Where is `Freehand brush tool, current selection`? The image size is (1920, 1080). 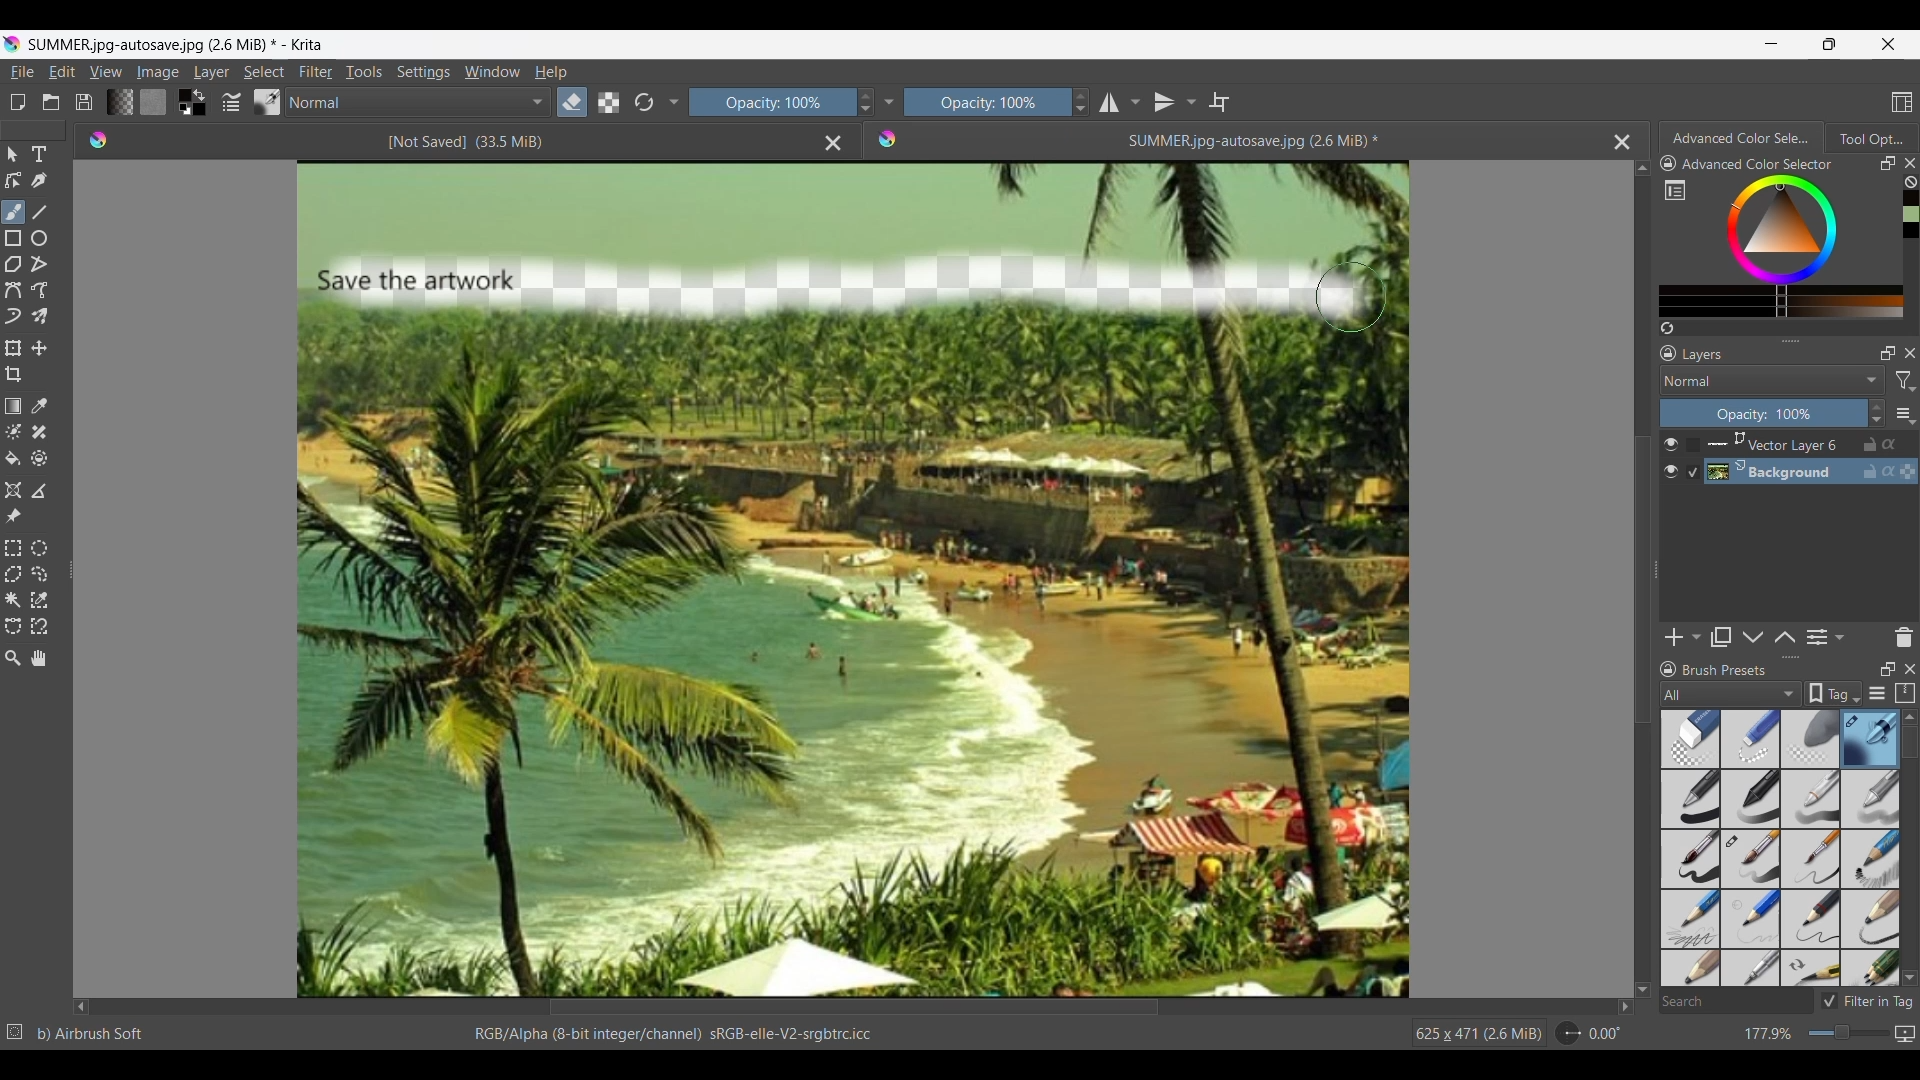 Freehand brush tool, current selection is located at coordinates (14, 212).